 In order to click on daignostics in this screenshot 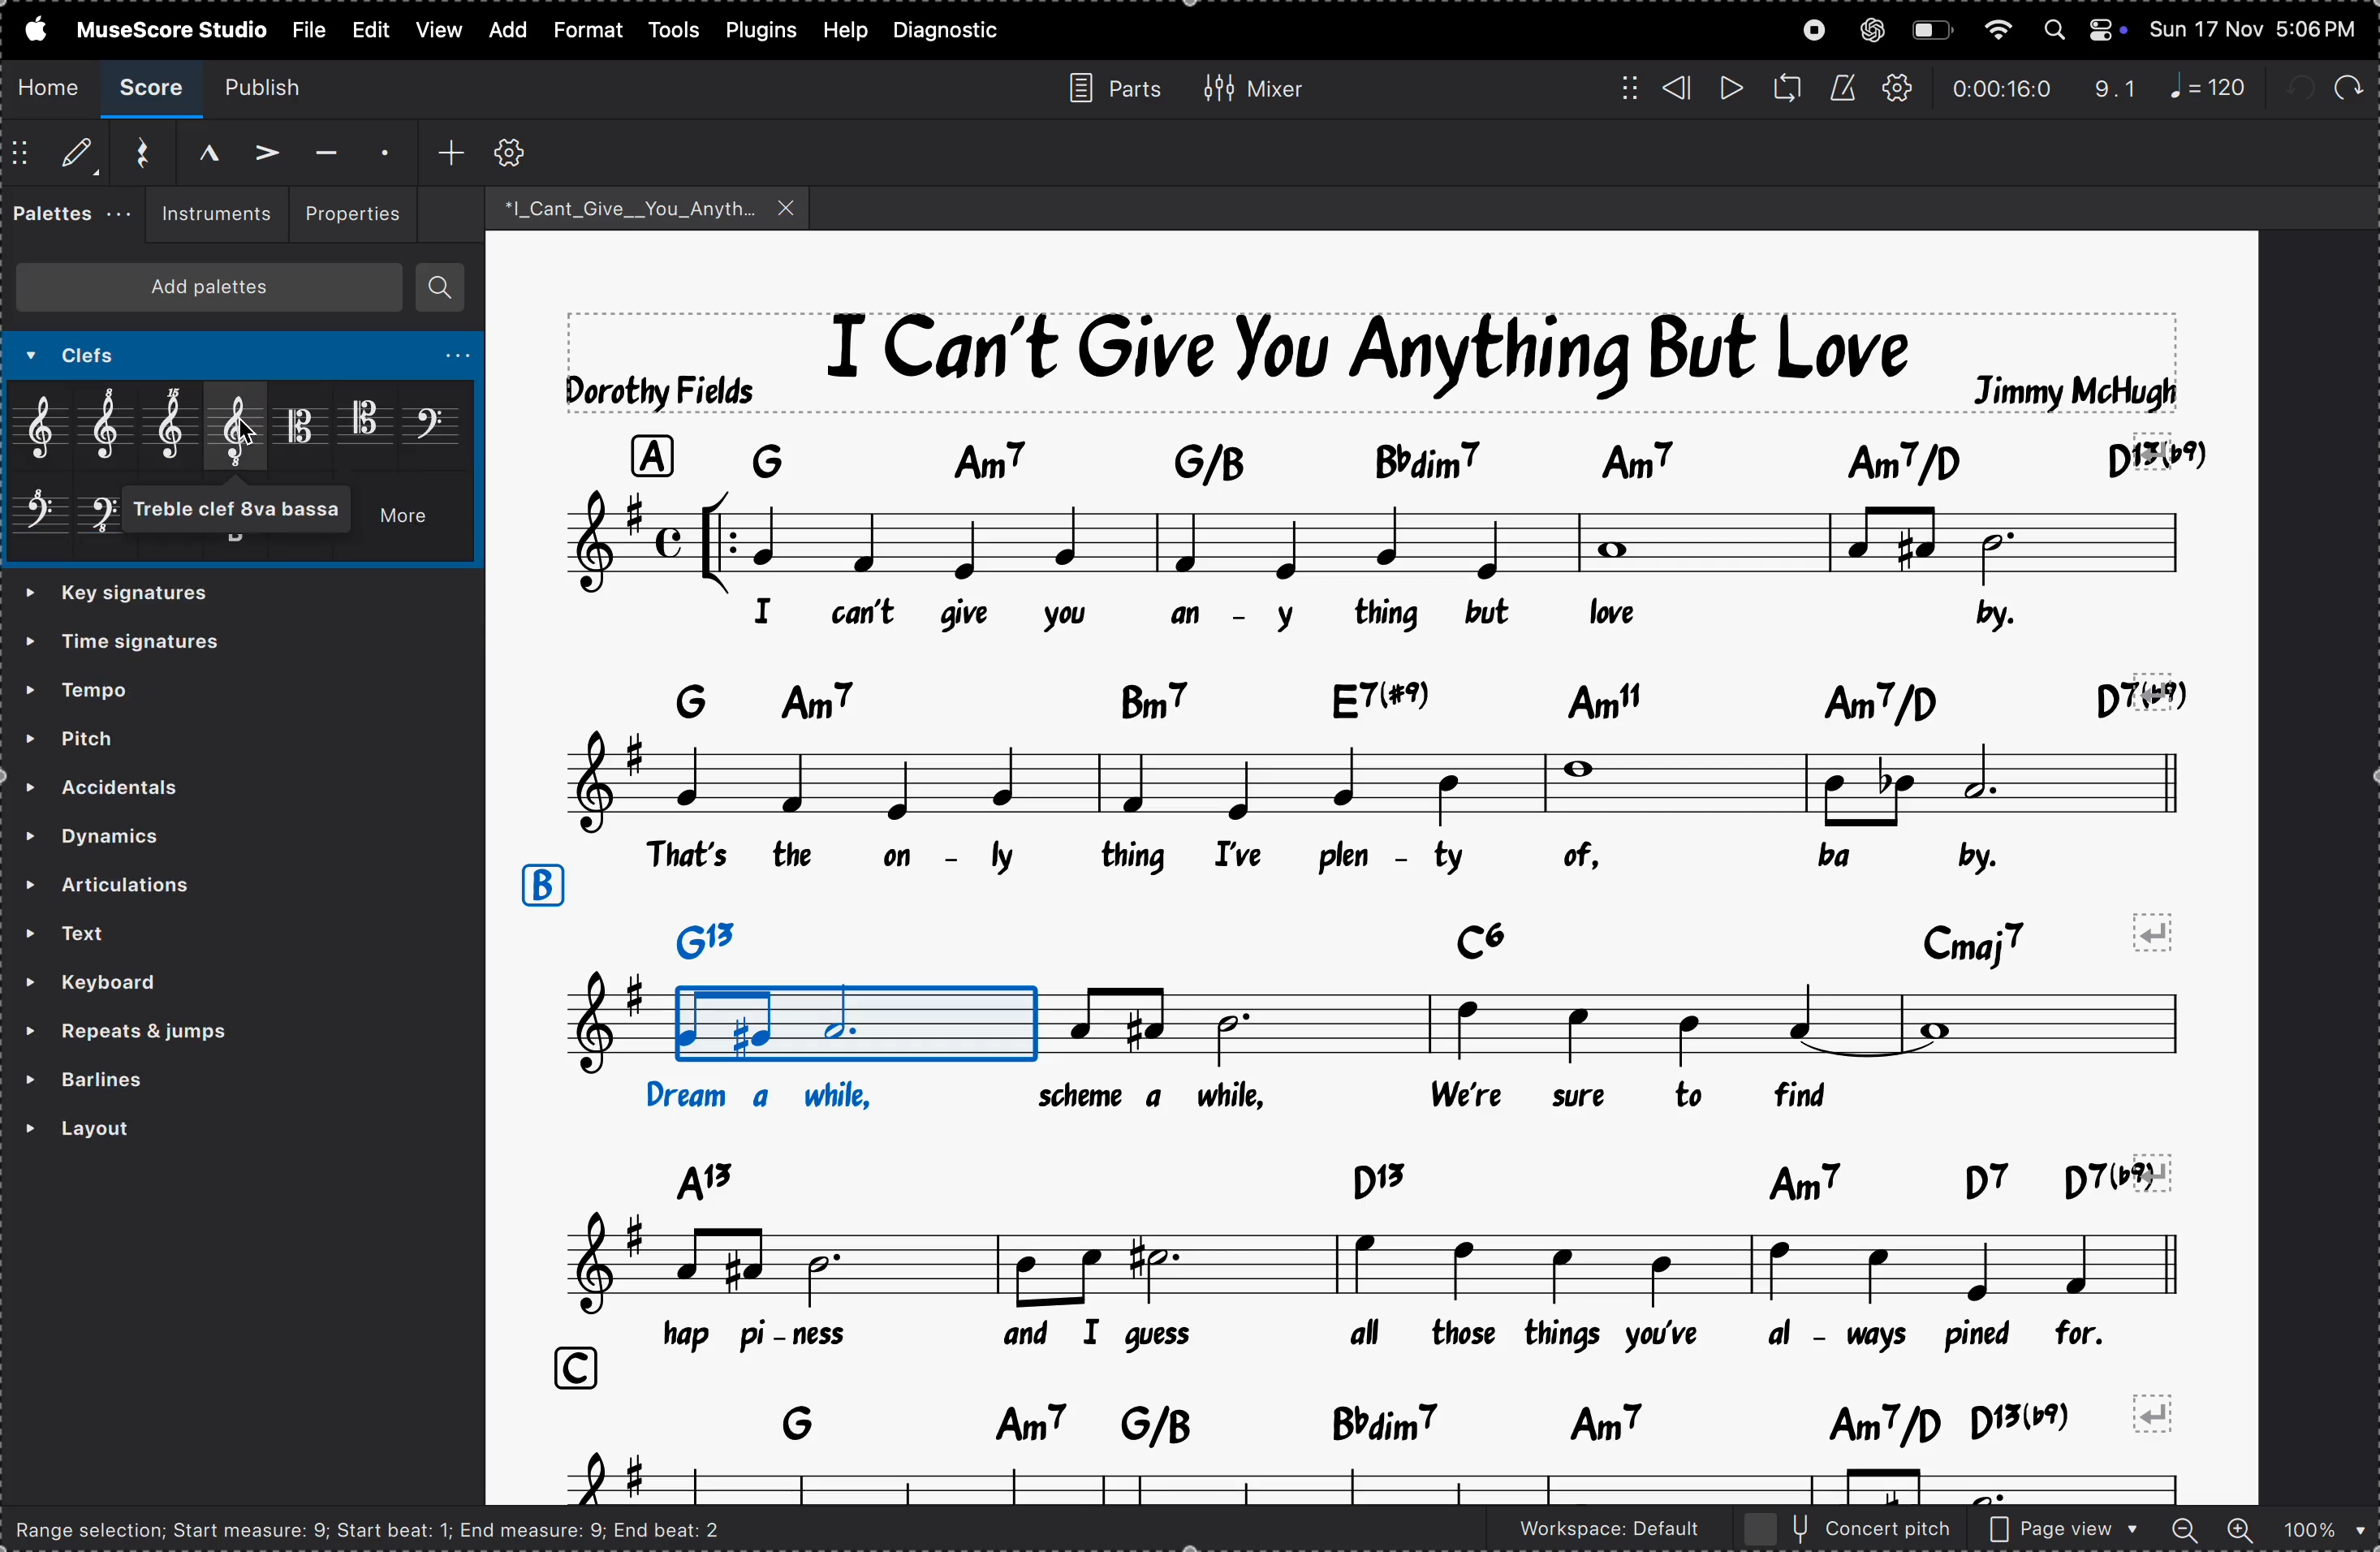, I will do `click(954, 31)`.